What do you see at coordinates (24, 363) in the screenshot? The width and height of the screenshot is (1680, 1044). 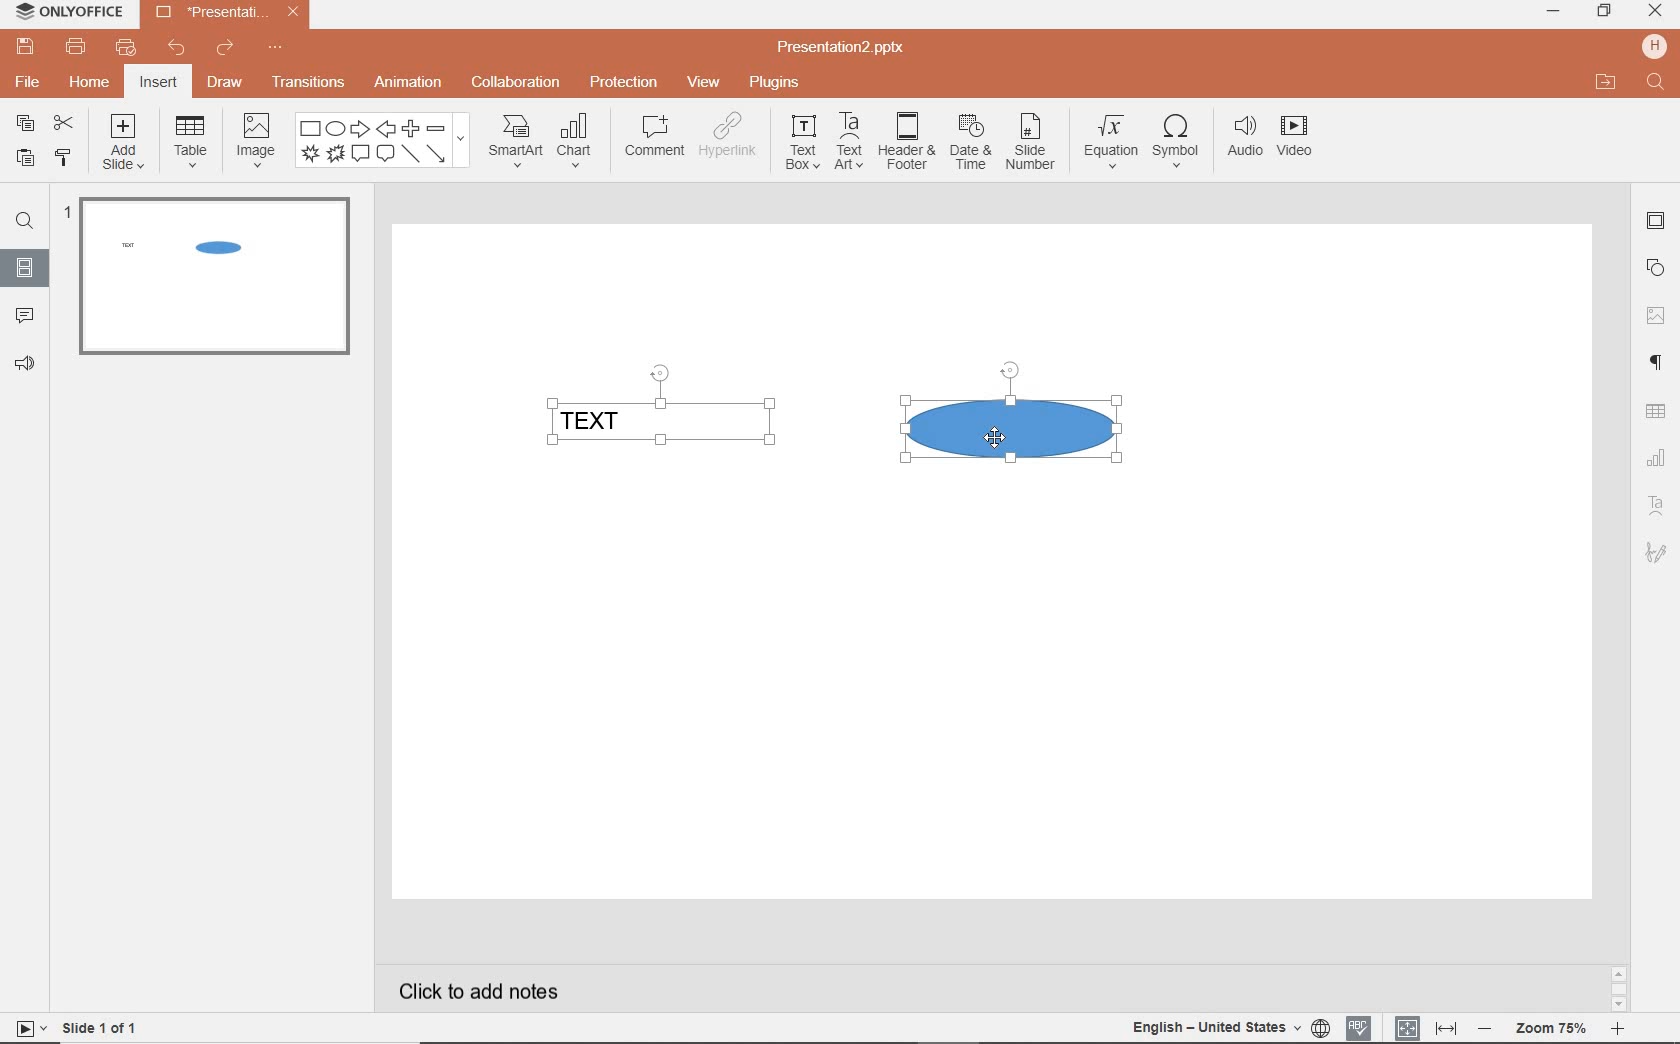 I see `FEEDBACK & SUPPORT` at bounding box center [24, 363].